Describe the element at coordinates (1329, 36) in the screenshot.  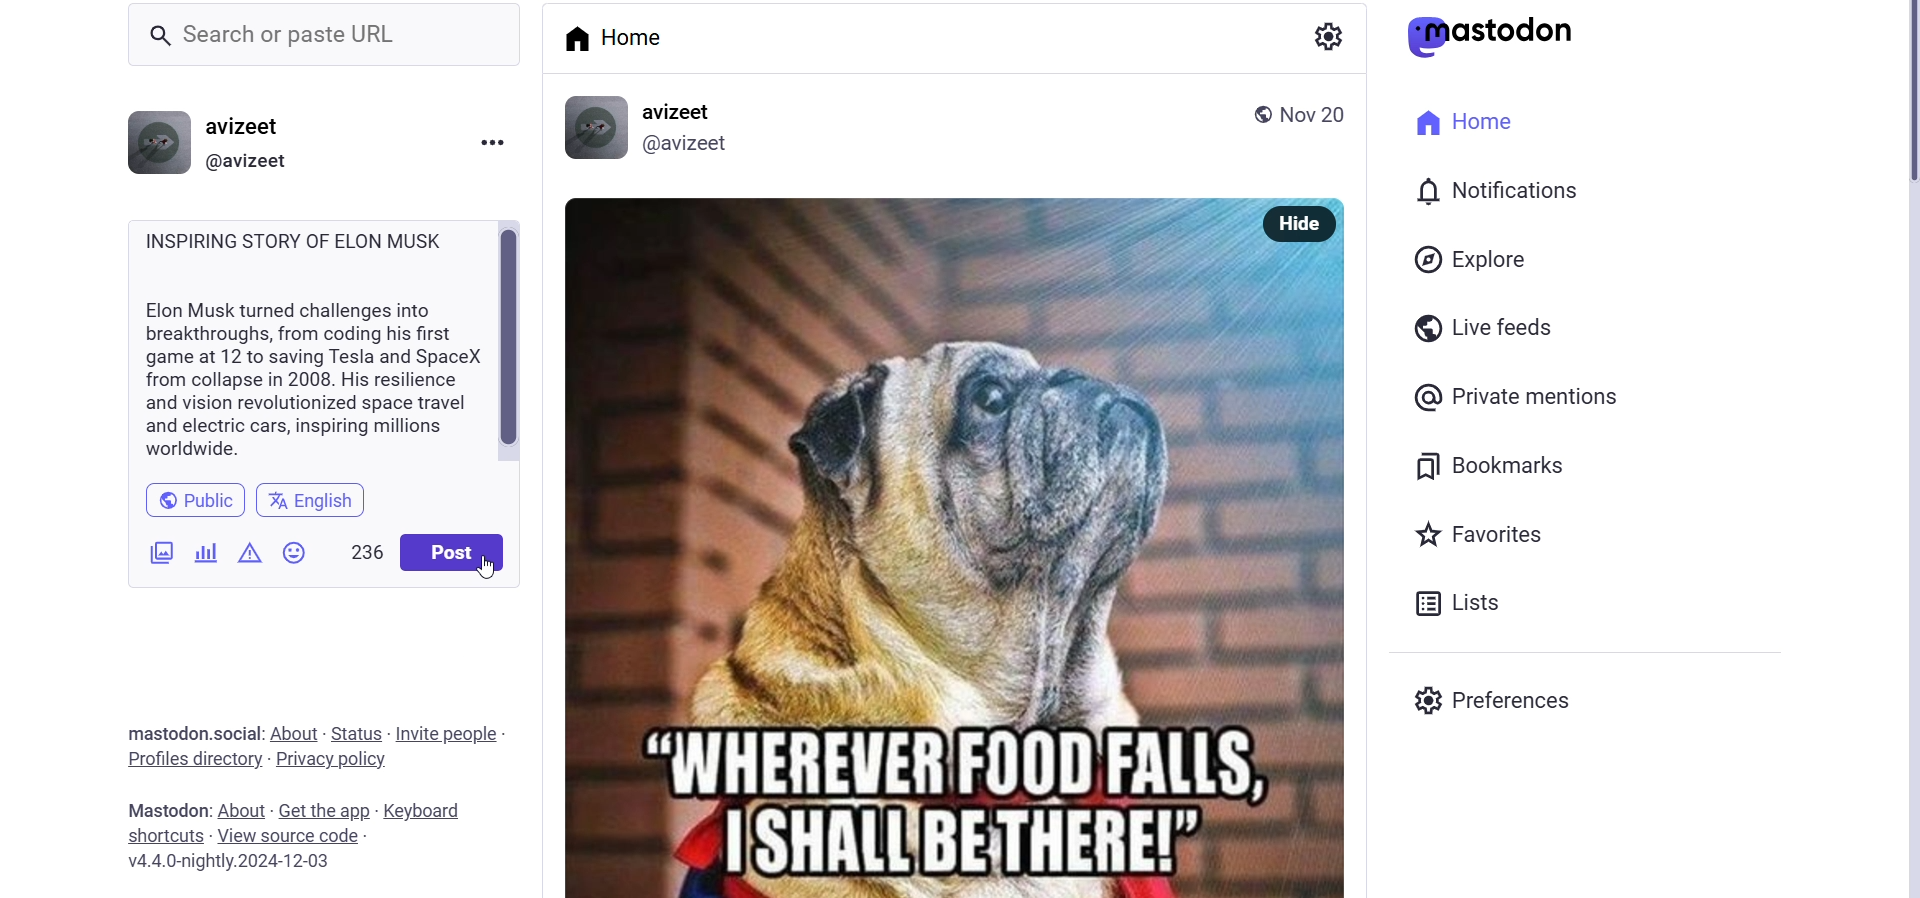
I see `show settings` at that location.